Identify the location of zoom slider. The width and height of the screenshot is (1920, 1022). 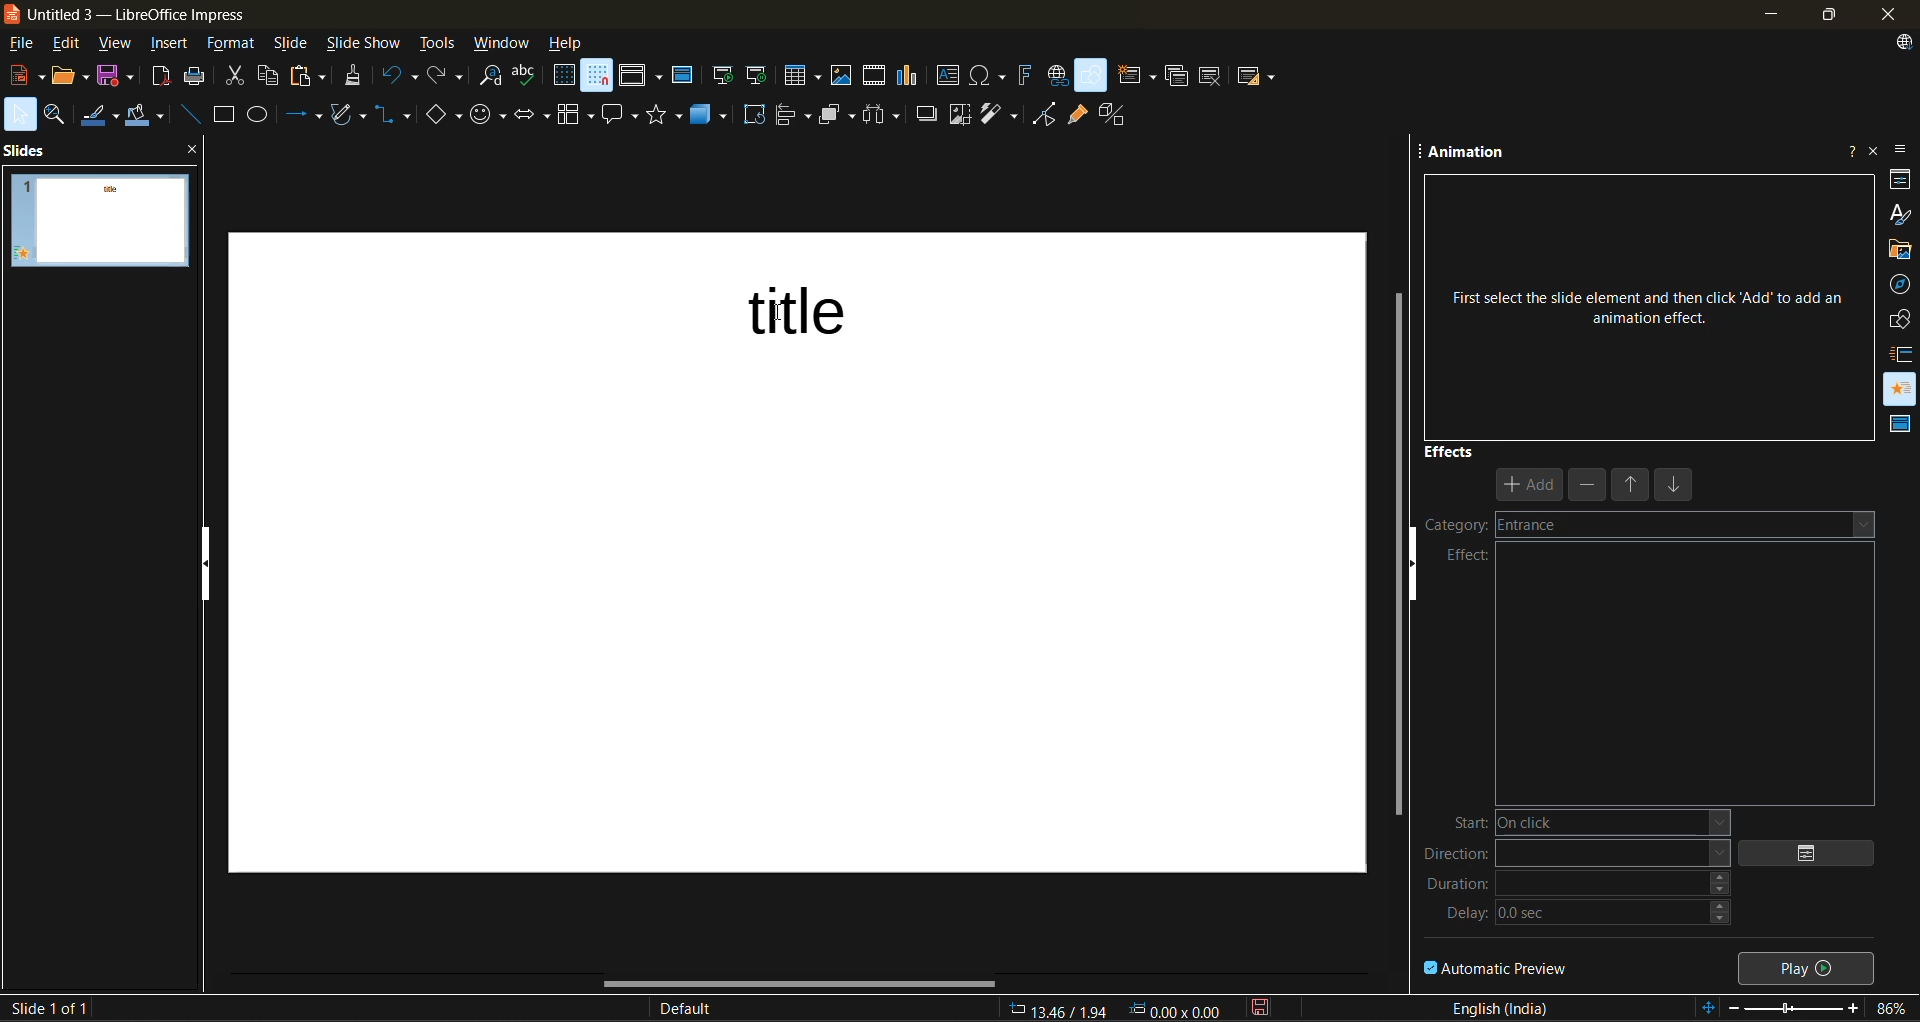
(1797, 1011).